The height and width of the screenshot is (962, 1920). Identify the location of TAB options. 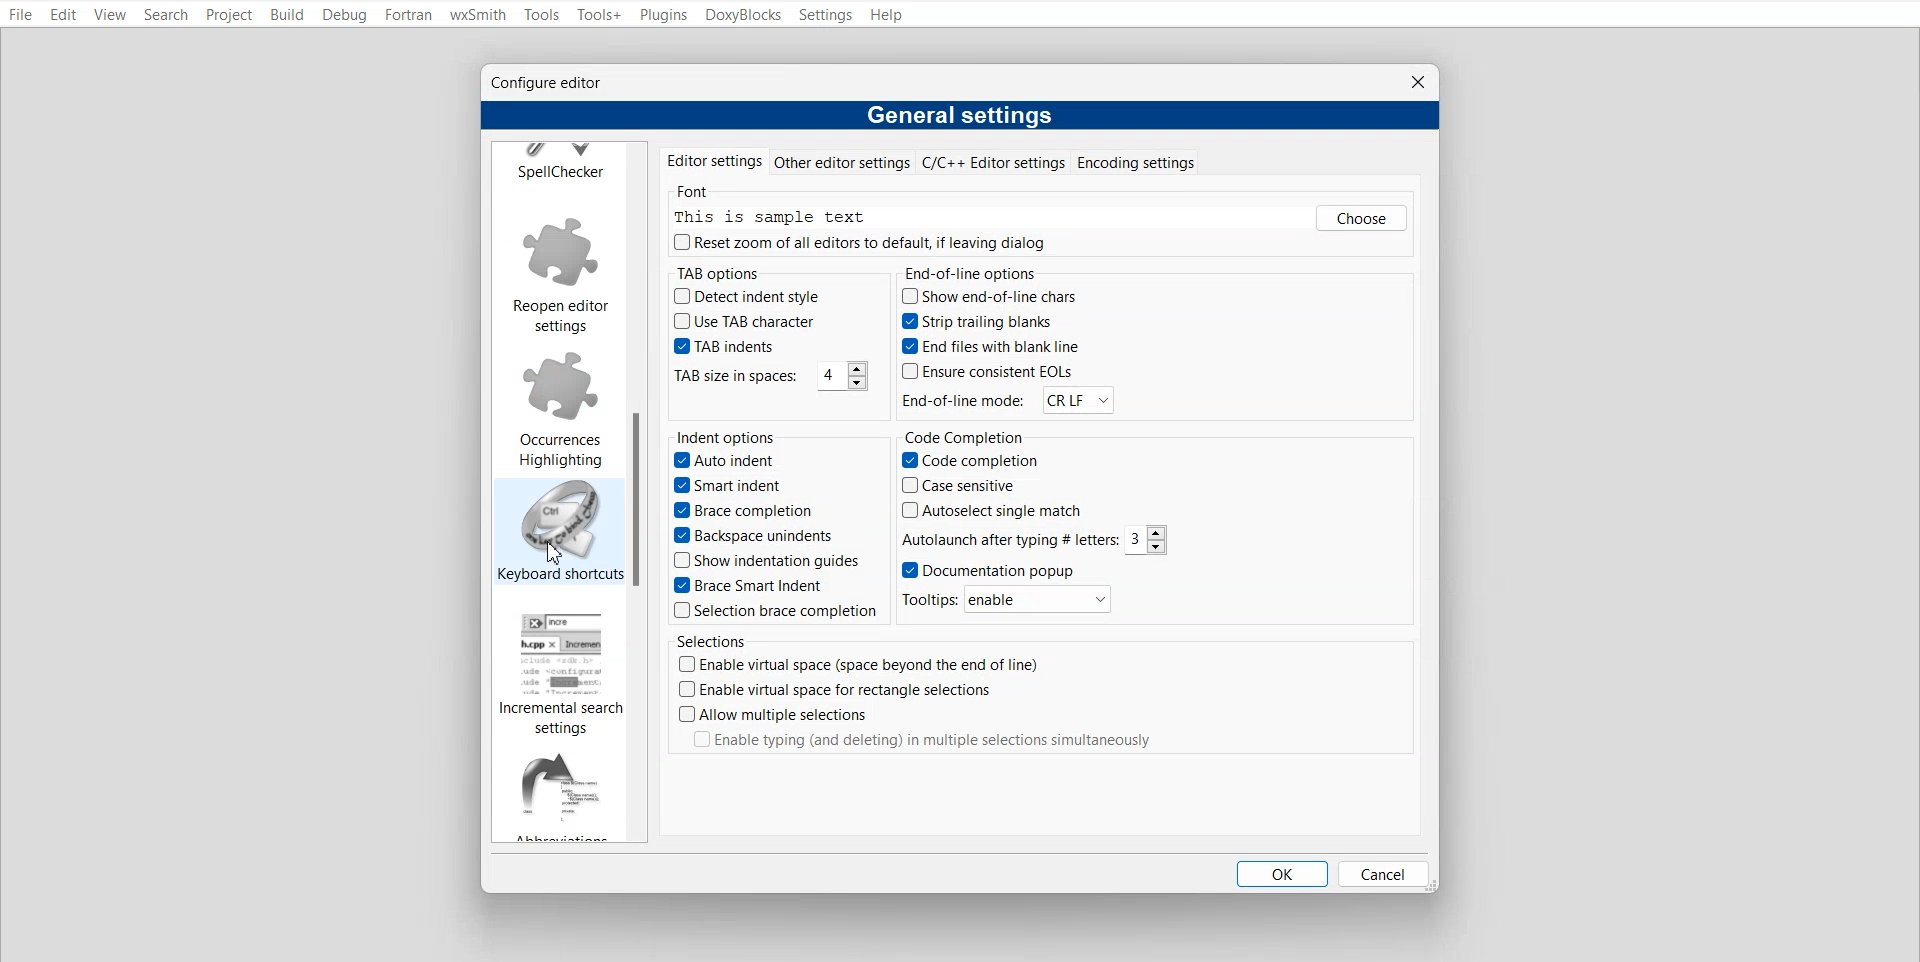
(715, 271).